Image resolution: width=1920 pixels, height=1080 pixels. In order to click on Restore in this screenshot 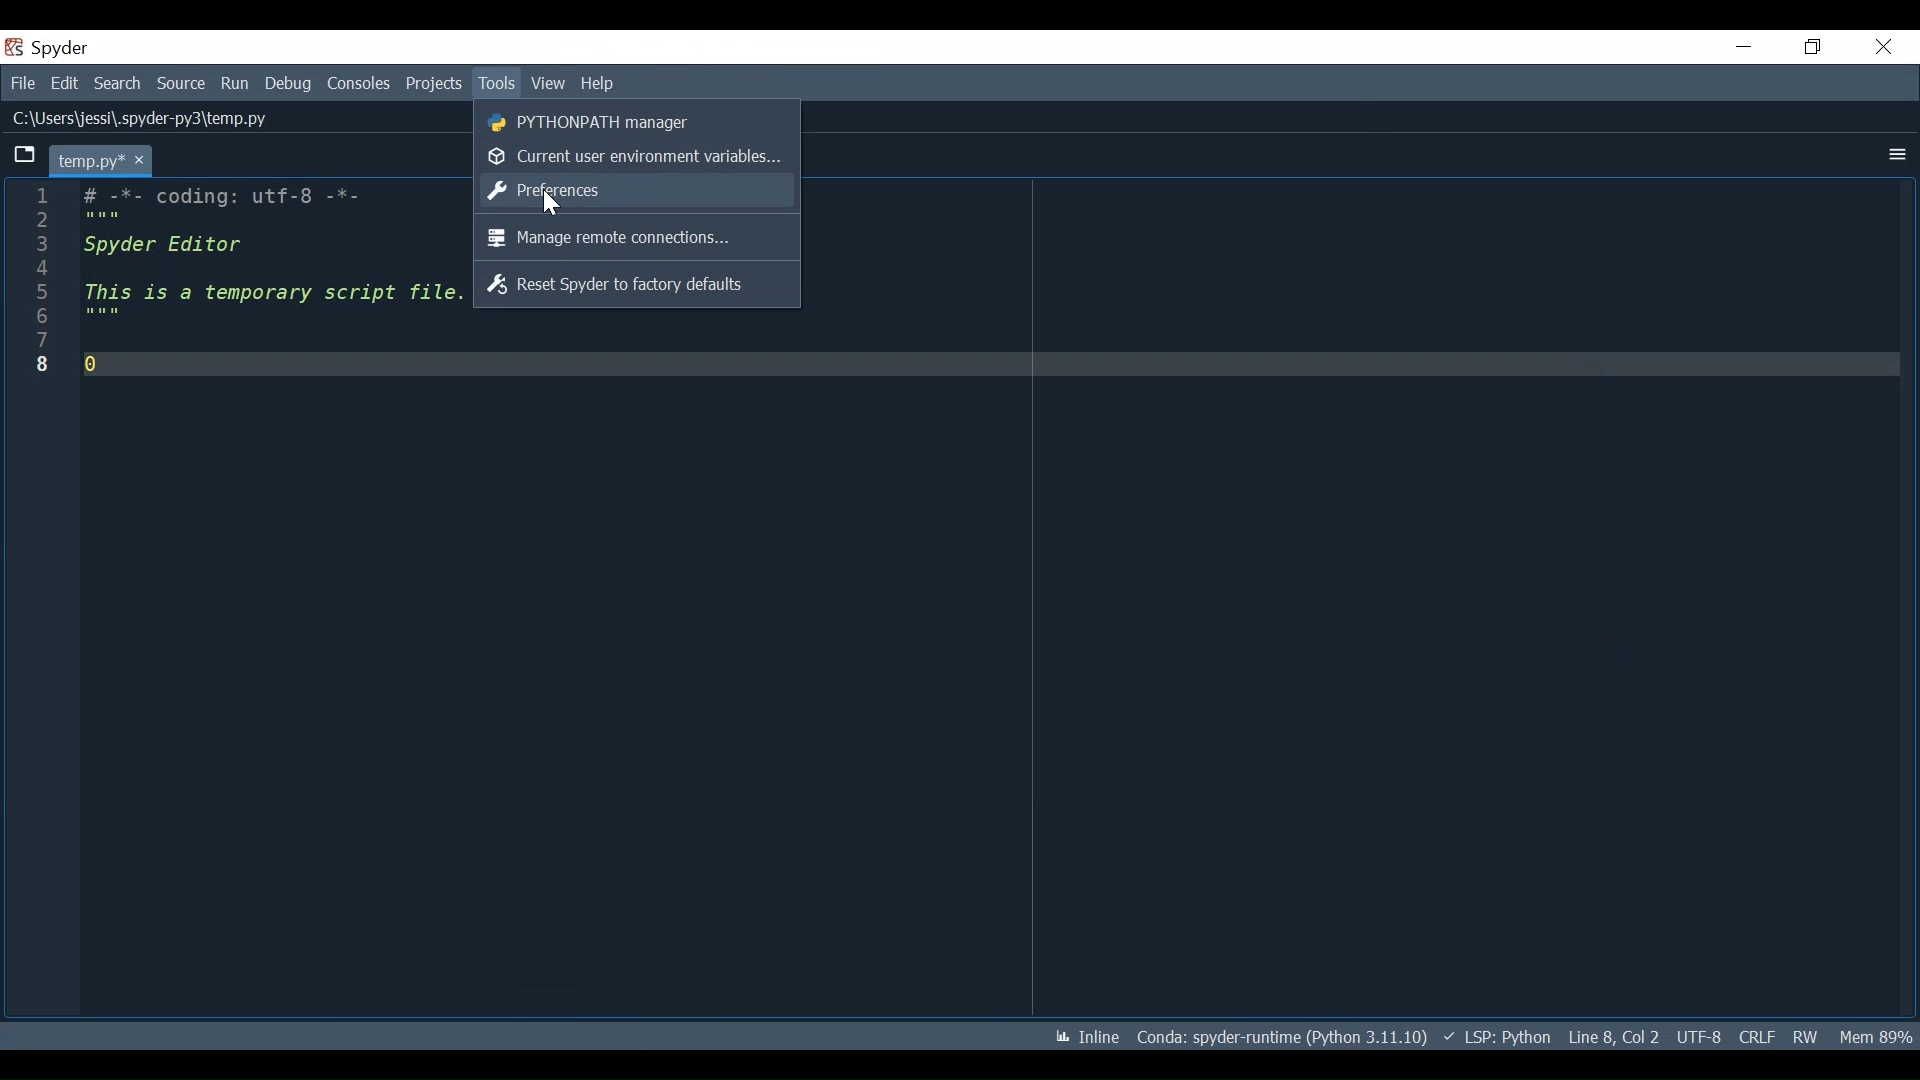, I will do `click(1813, 47)`.